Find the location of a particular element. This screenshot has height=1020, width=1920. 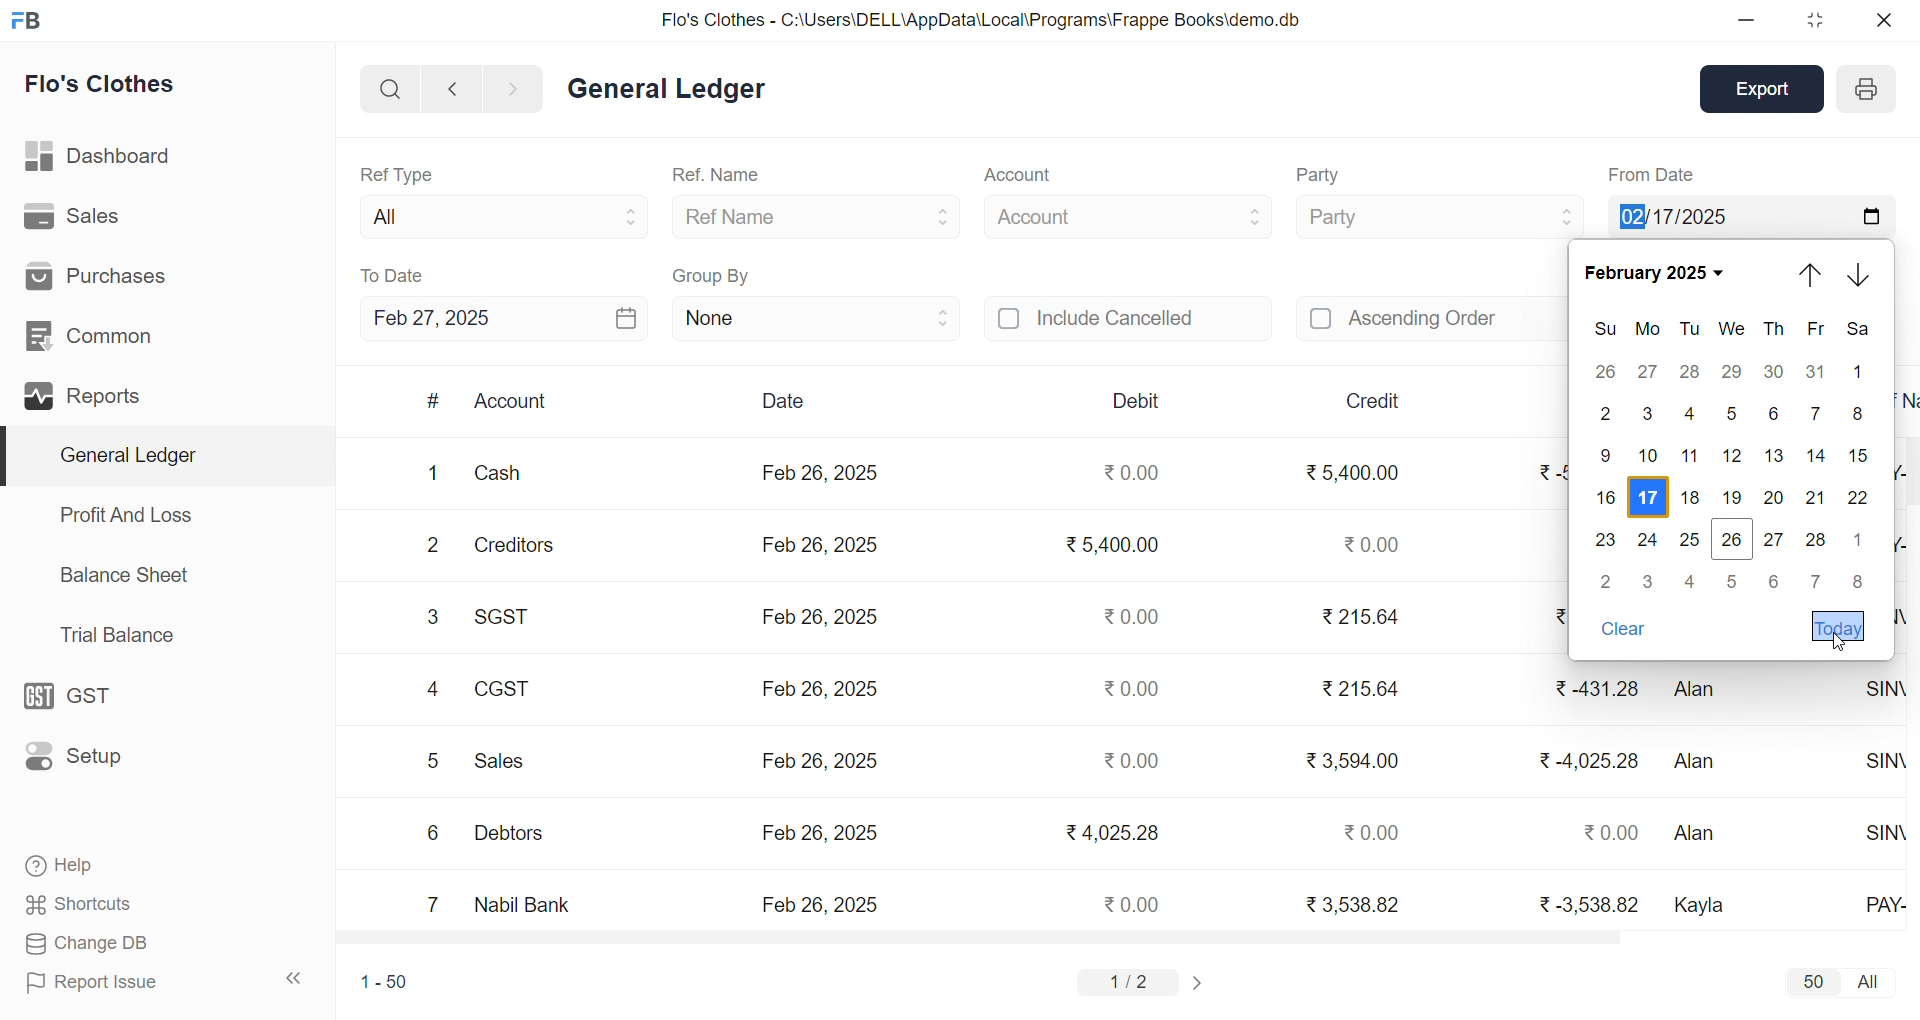

Export is located at coordinates (1766, 87).